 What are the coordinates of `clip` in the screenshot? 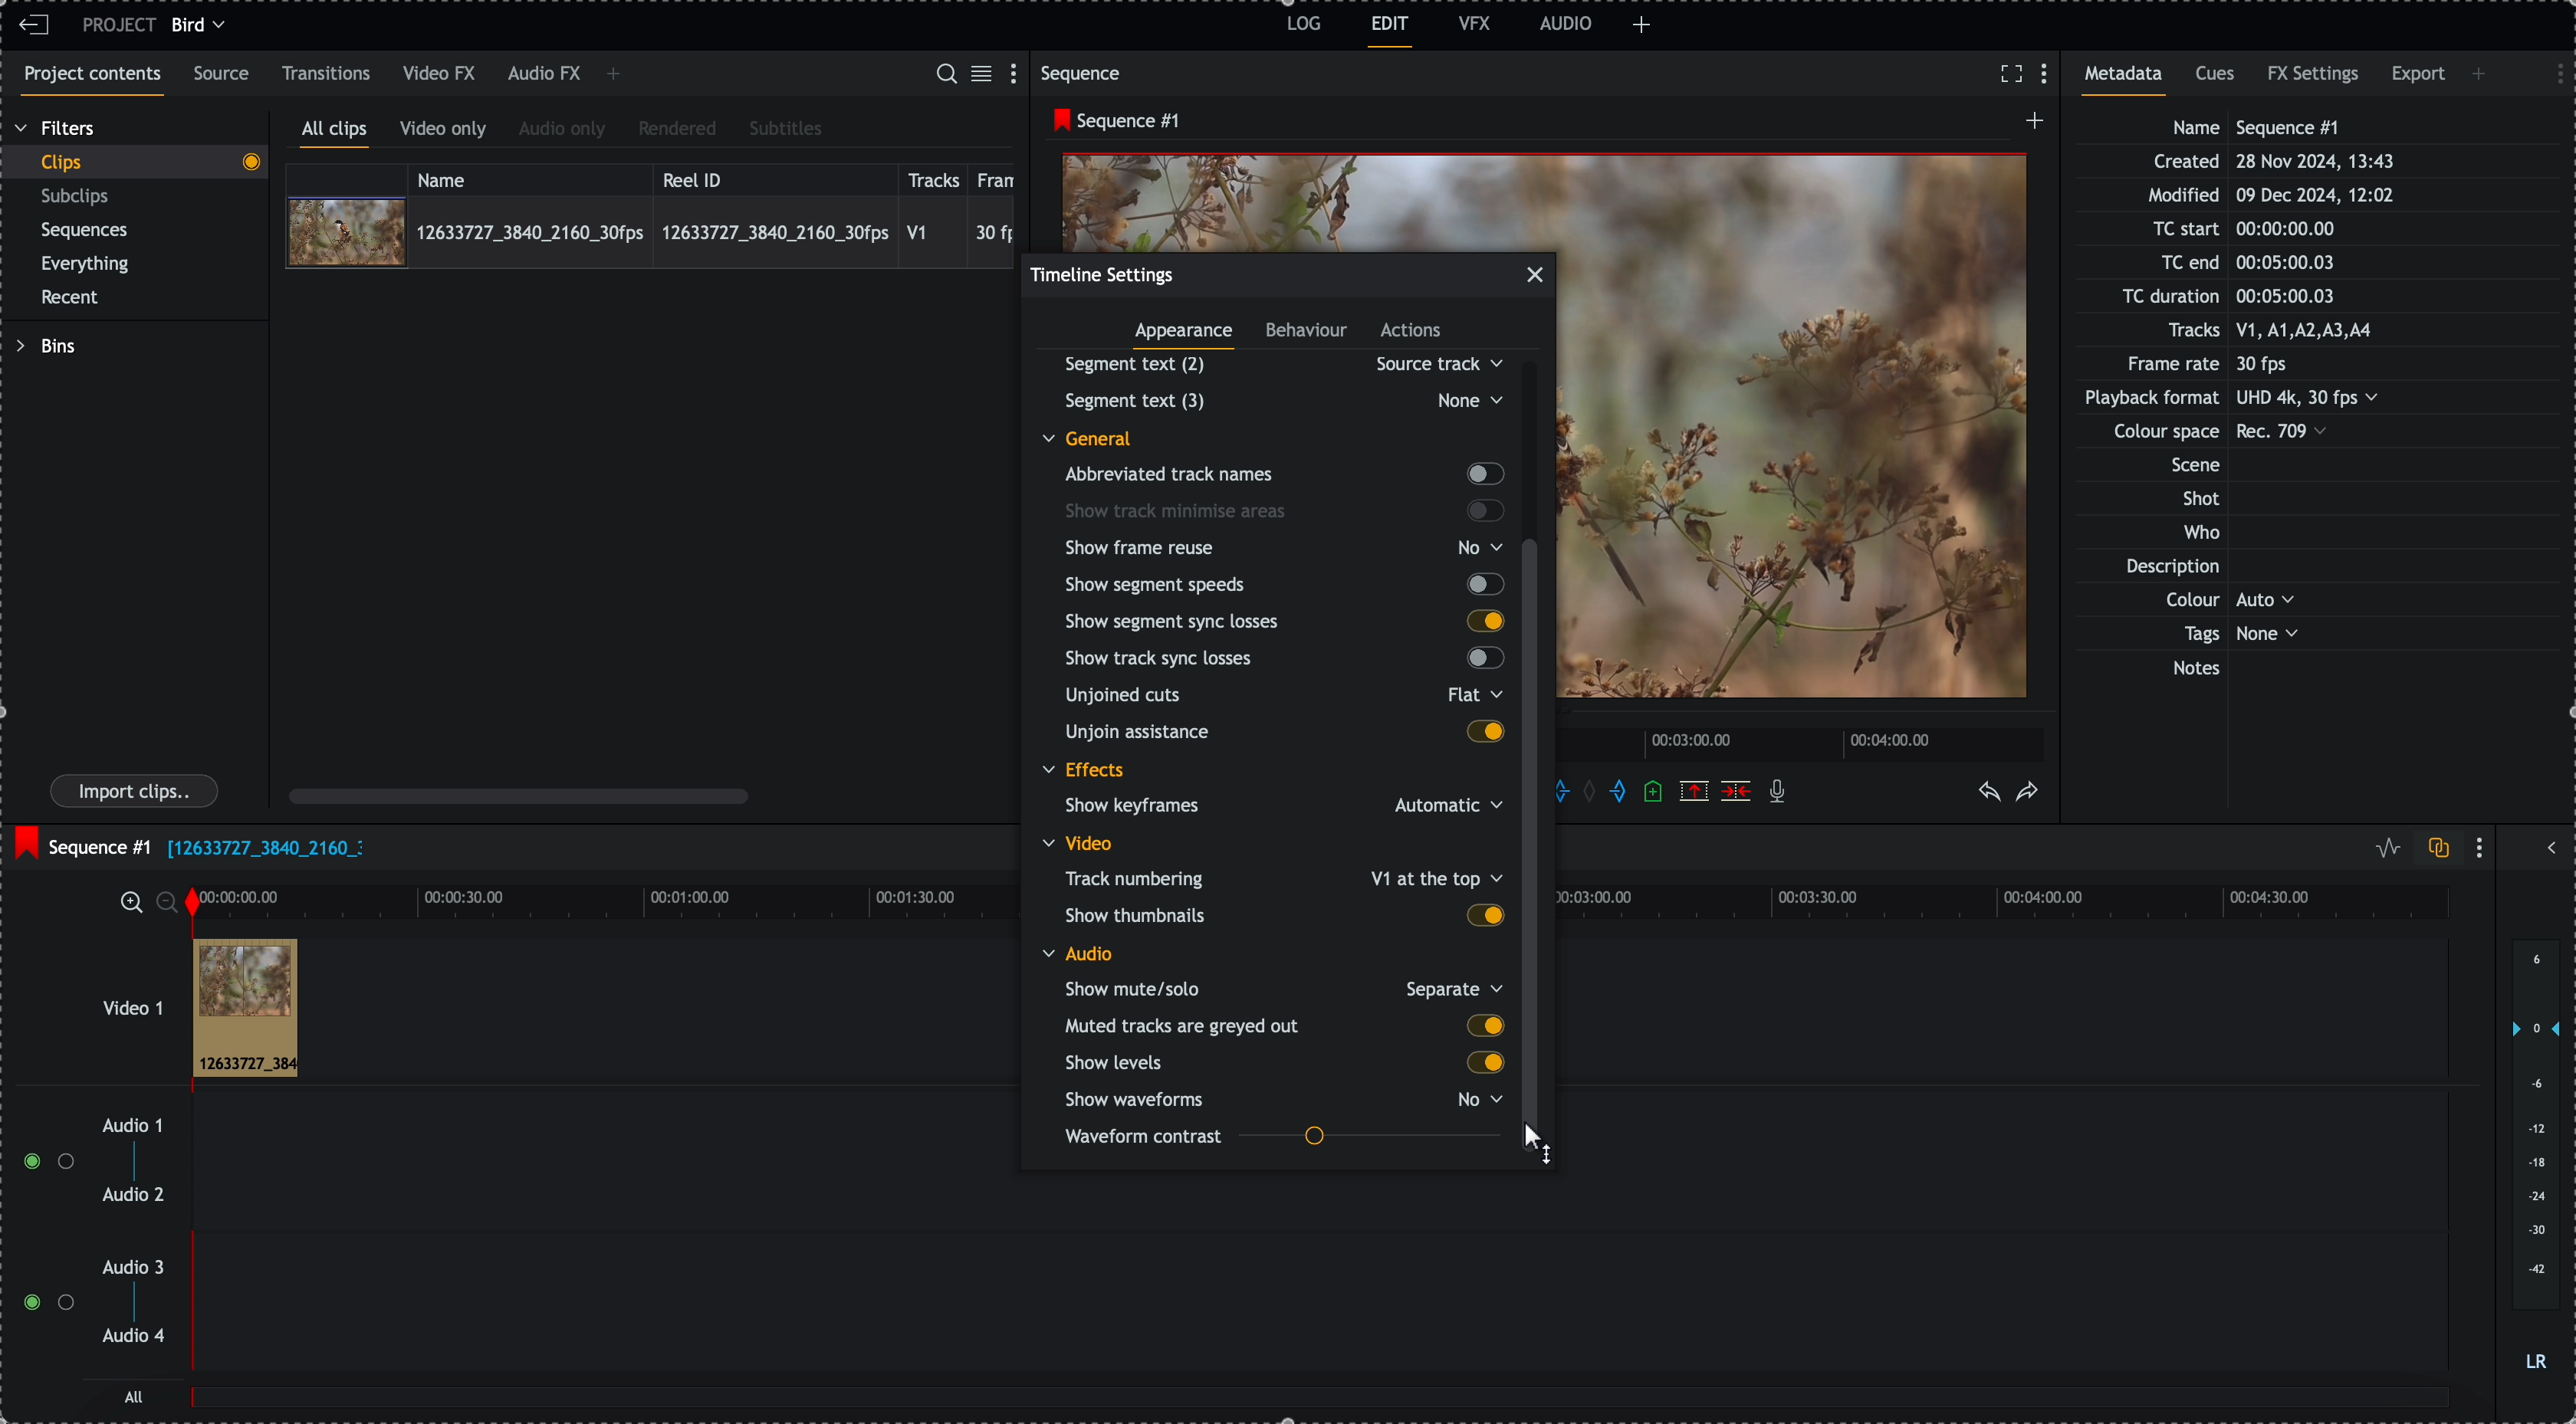 It's located at (245, 1009).